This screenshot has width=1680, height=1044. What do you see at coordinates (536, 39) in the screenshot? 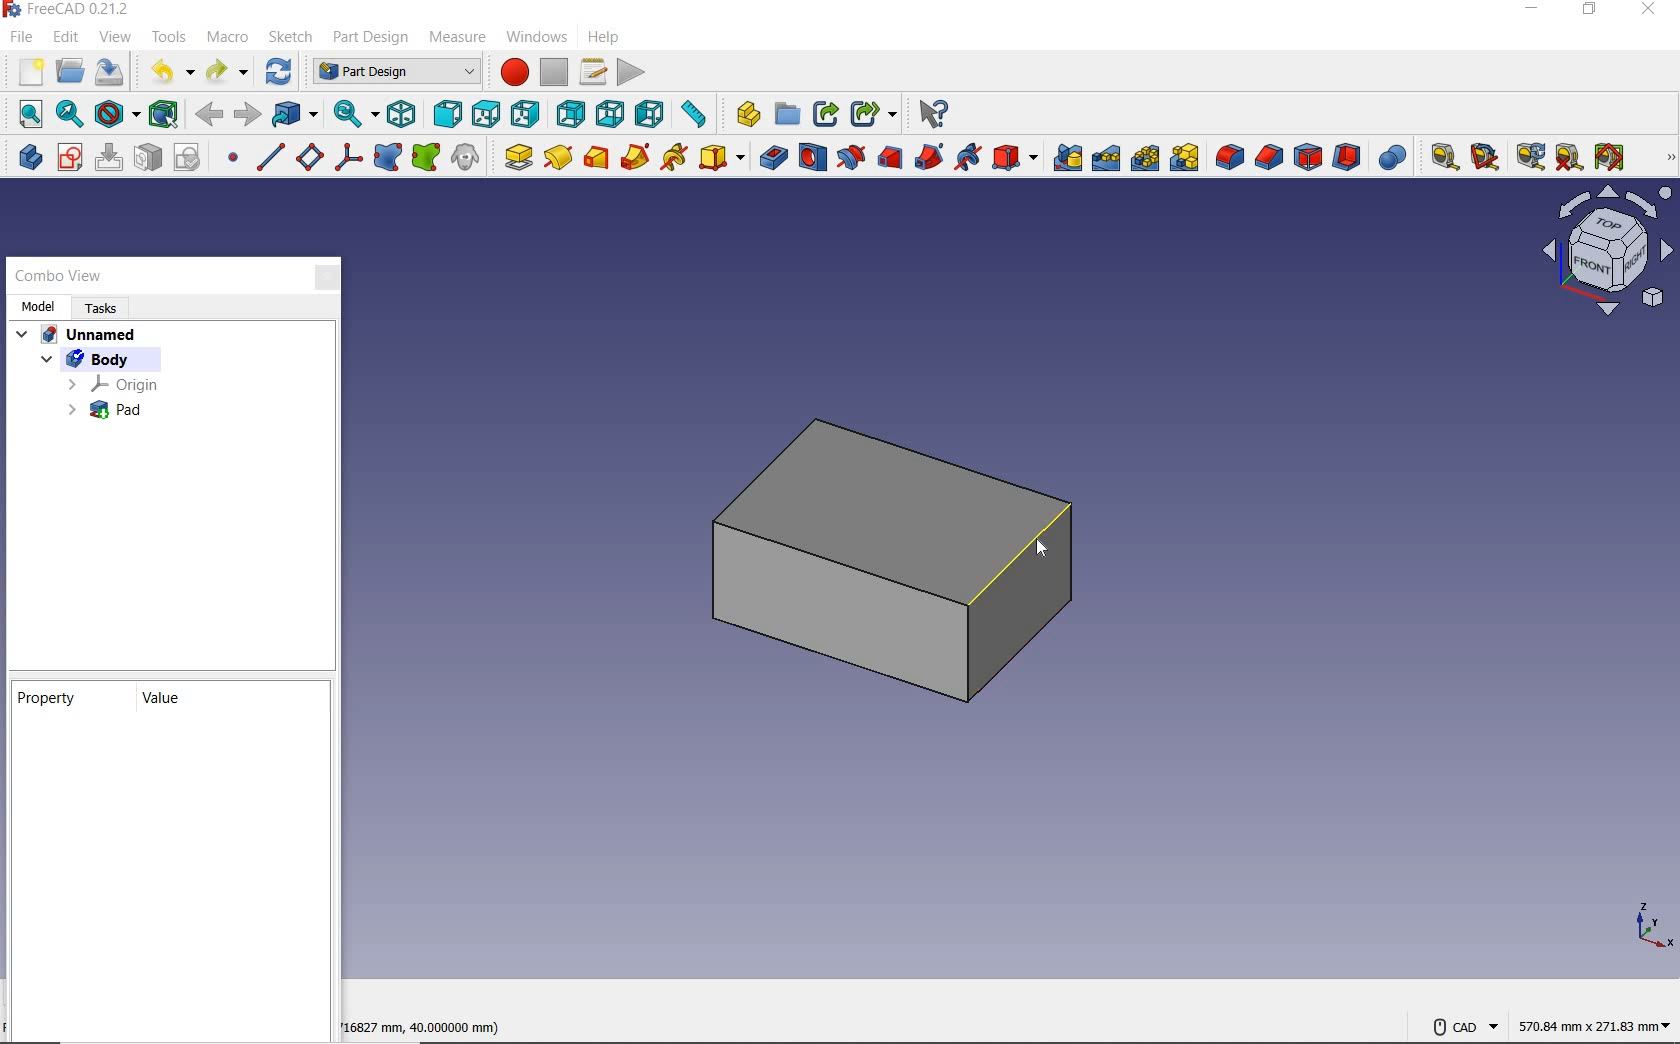
I see `windows` at bounding box center [536, 39].